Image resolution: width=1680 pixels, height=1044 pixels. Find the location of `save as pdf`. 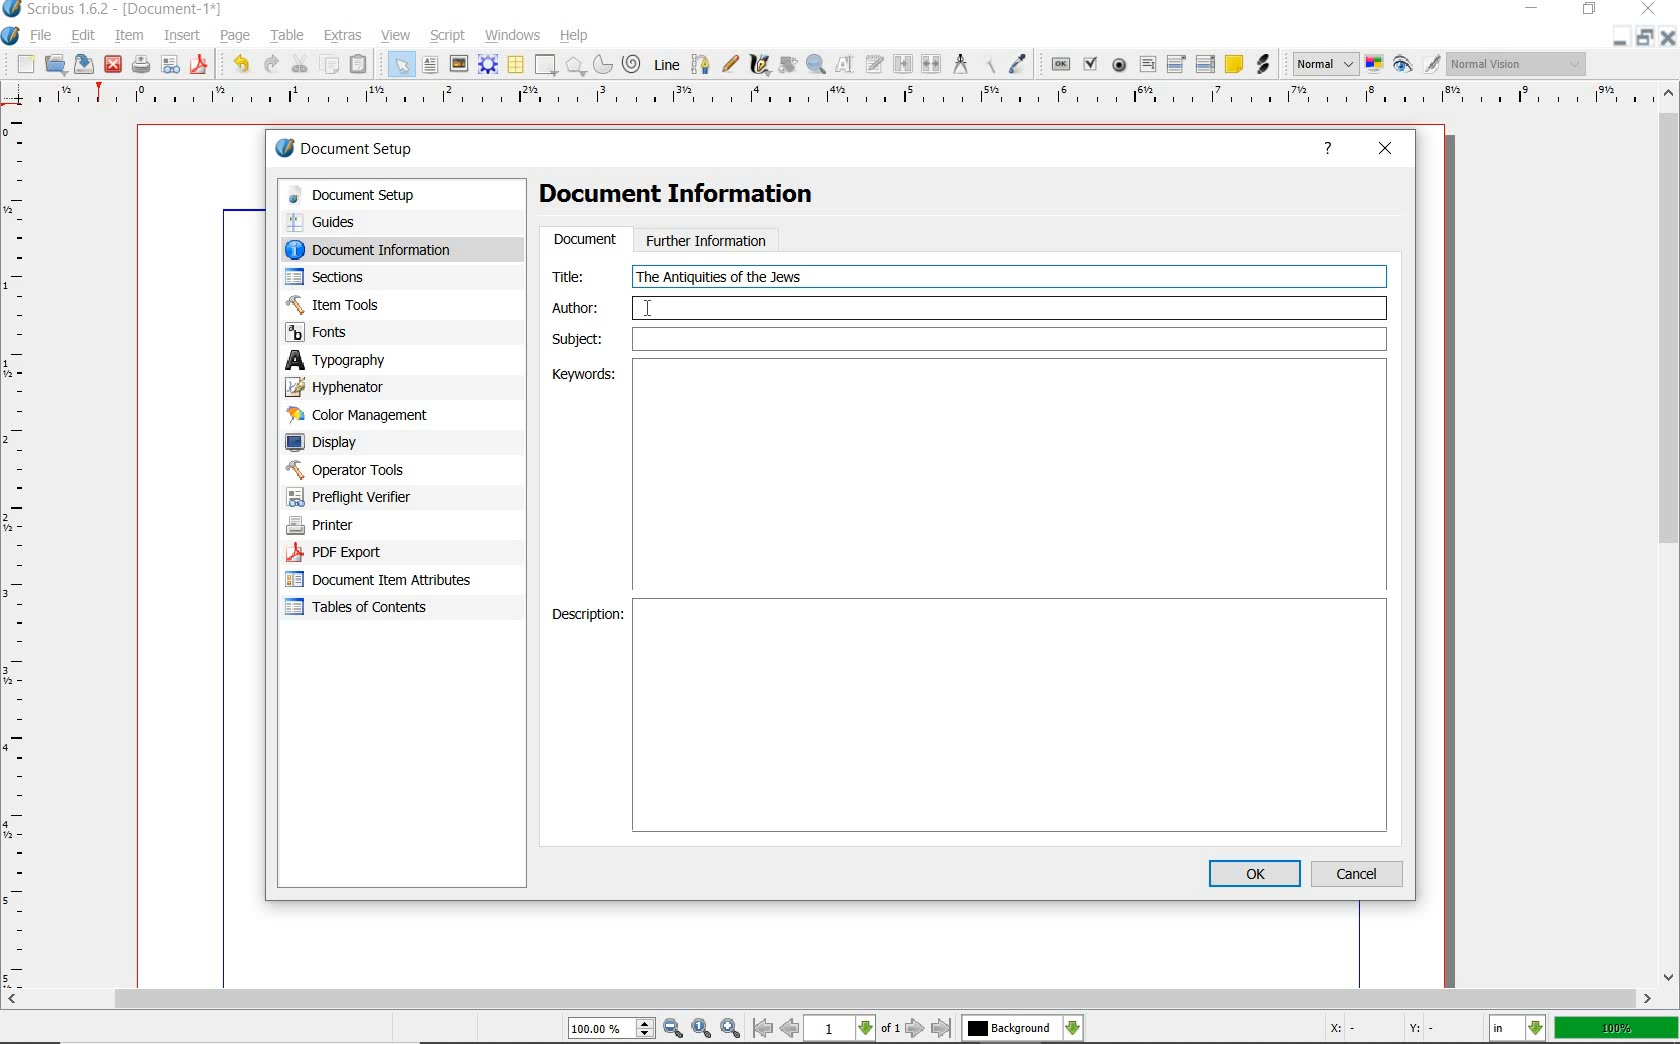

save as pdf is located at coordinates (199, 67).